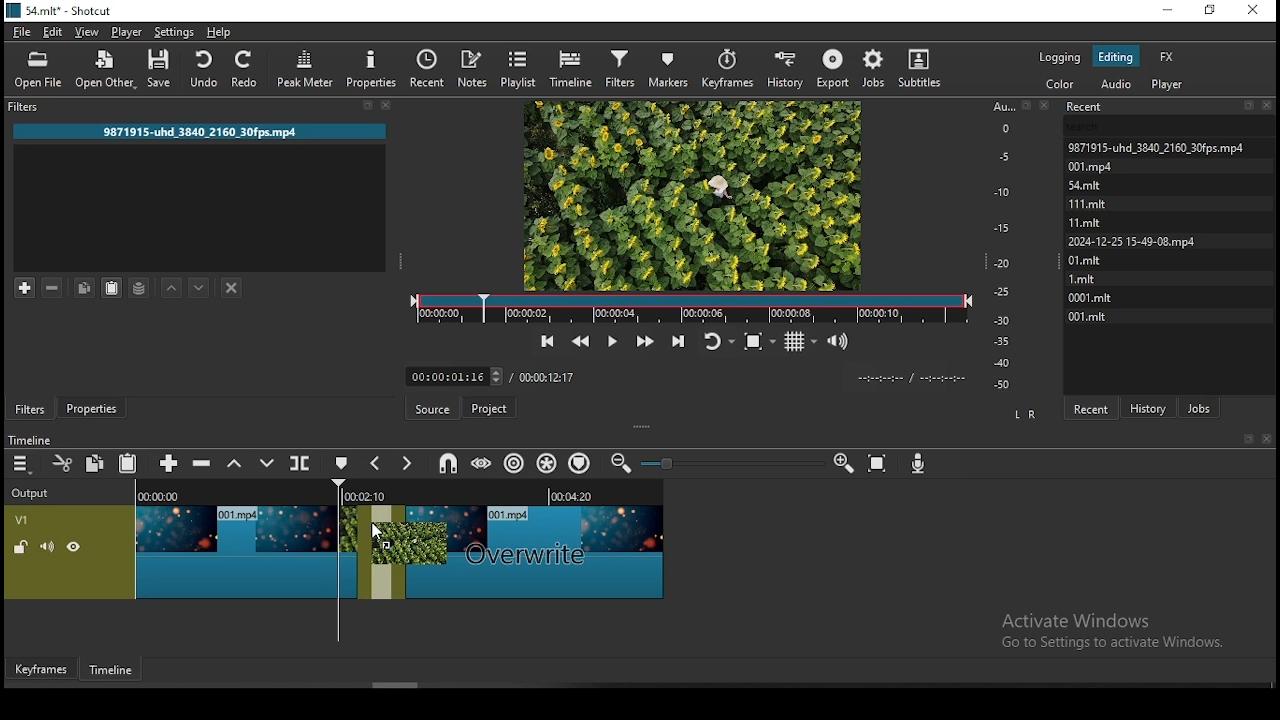 Image resolution: width=1280 pixels, height=720 pixels. What do you see at coordinates (22, 33) in the screenshot?
I see `file` at bounding box center [22, 33].